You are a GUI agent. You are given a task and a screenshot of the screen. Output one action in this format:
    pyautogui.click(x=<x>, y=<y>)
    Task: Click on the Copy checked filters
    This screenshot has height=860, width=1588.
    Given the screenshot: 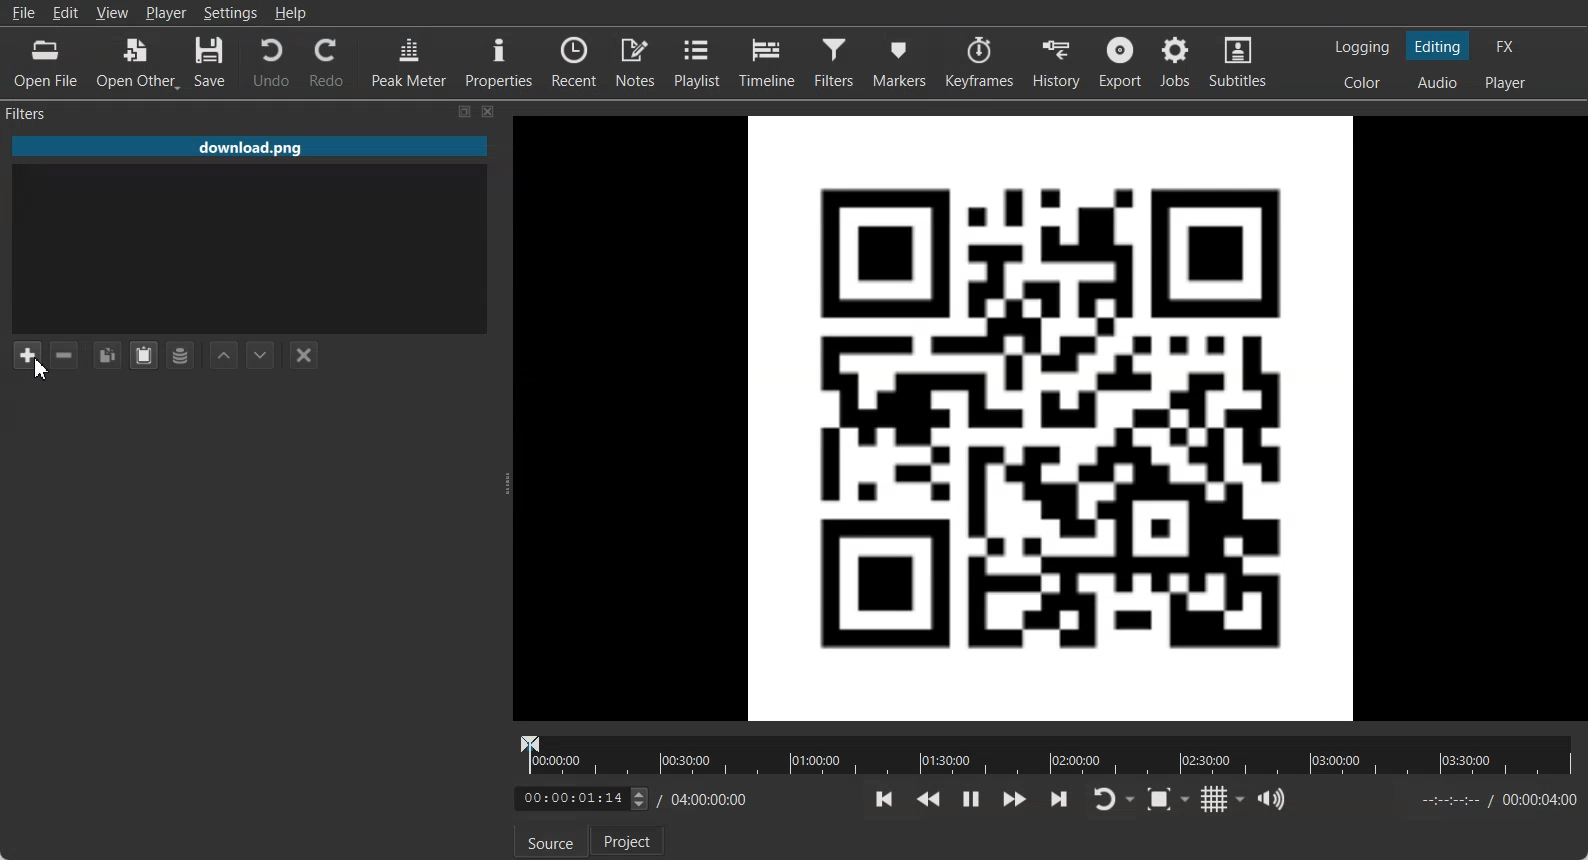 What is the action you would take?
    pyautogui.click(x=107, y=355)
    